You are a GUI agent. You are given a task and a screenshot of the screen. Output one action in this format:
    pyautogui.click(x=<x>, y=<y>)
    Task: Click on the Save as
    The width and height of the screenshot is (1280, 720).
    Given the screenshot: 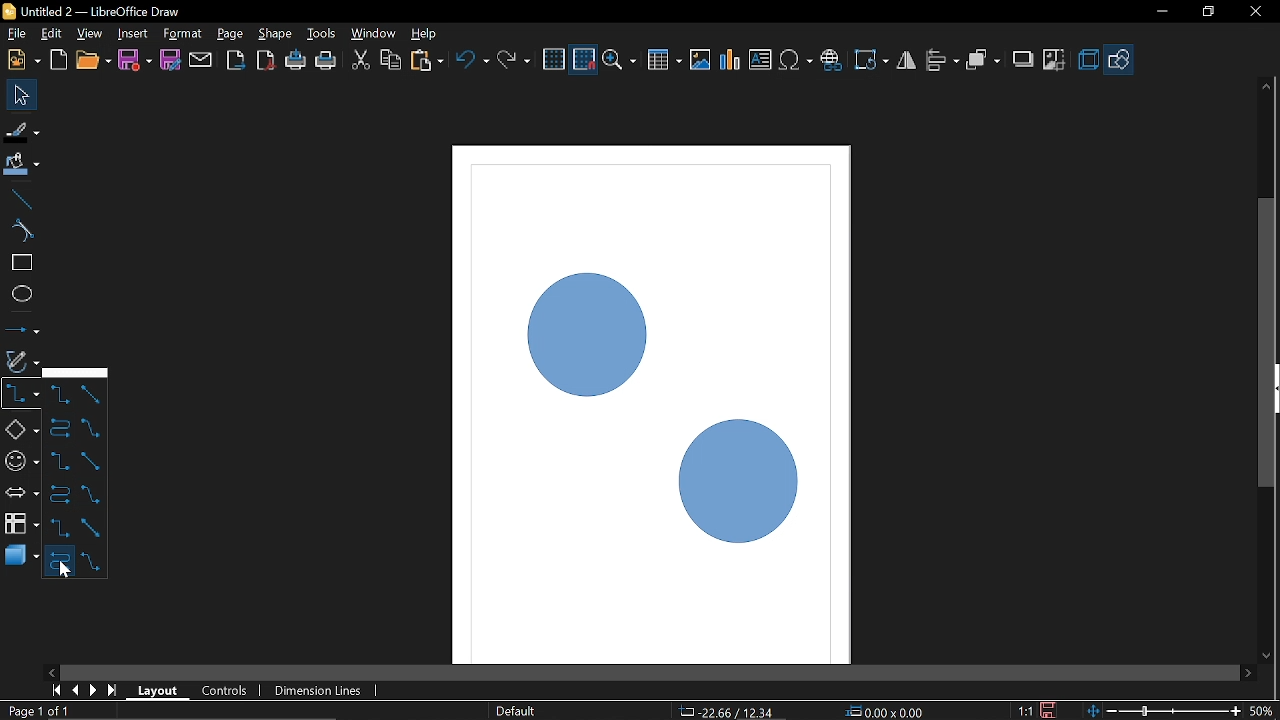 What is the action you would take?
    pyautogui.click(x=170, y=59)
    